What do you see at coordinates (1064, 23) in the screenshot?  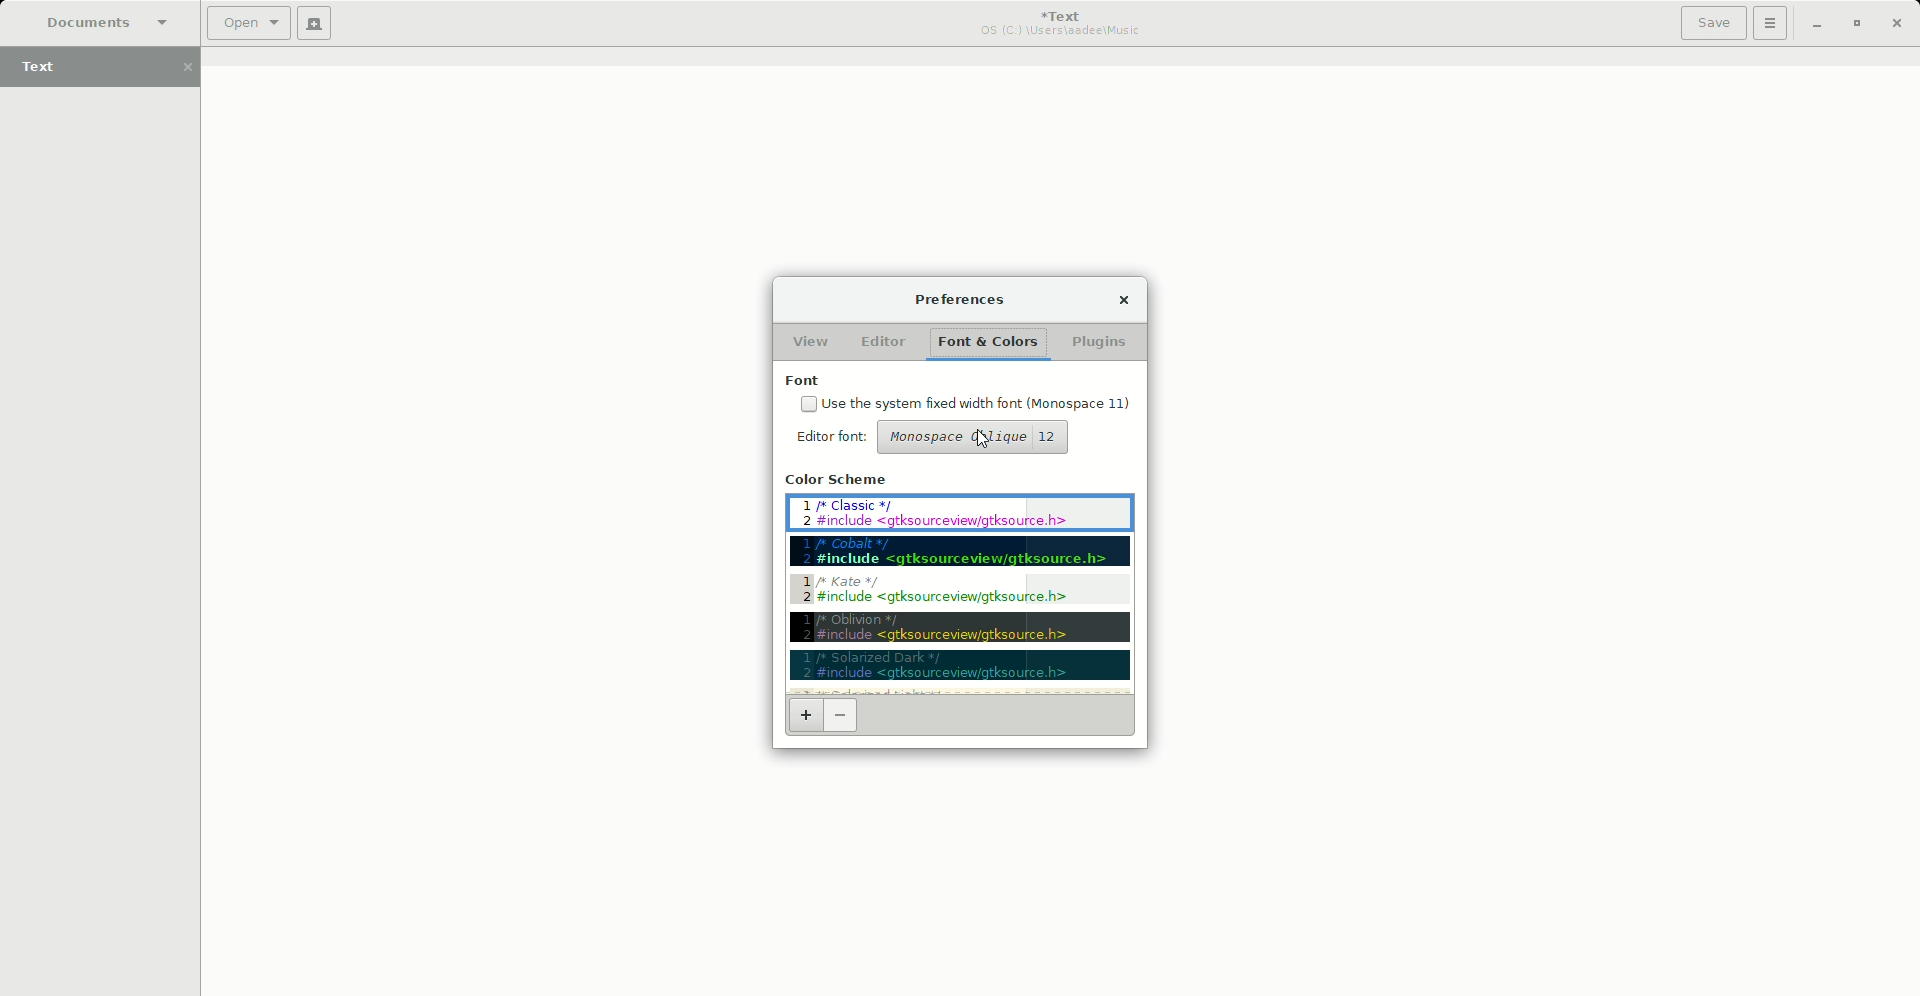 I see `Text` at bounding box center [1064, 23].